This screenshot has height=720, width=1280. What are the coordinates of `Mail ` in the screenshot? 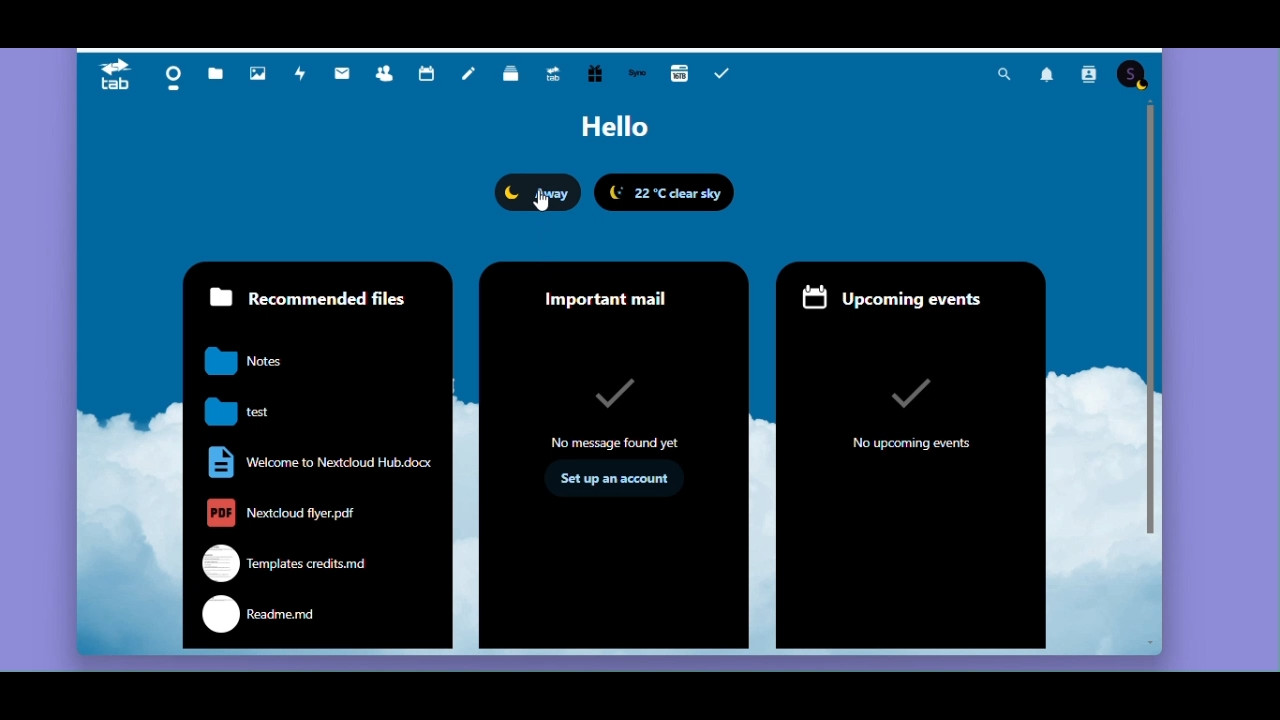 It's located at (347, 70).